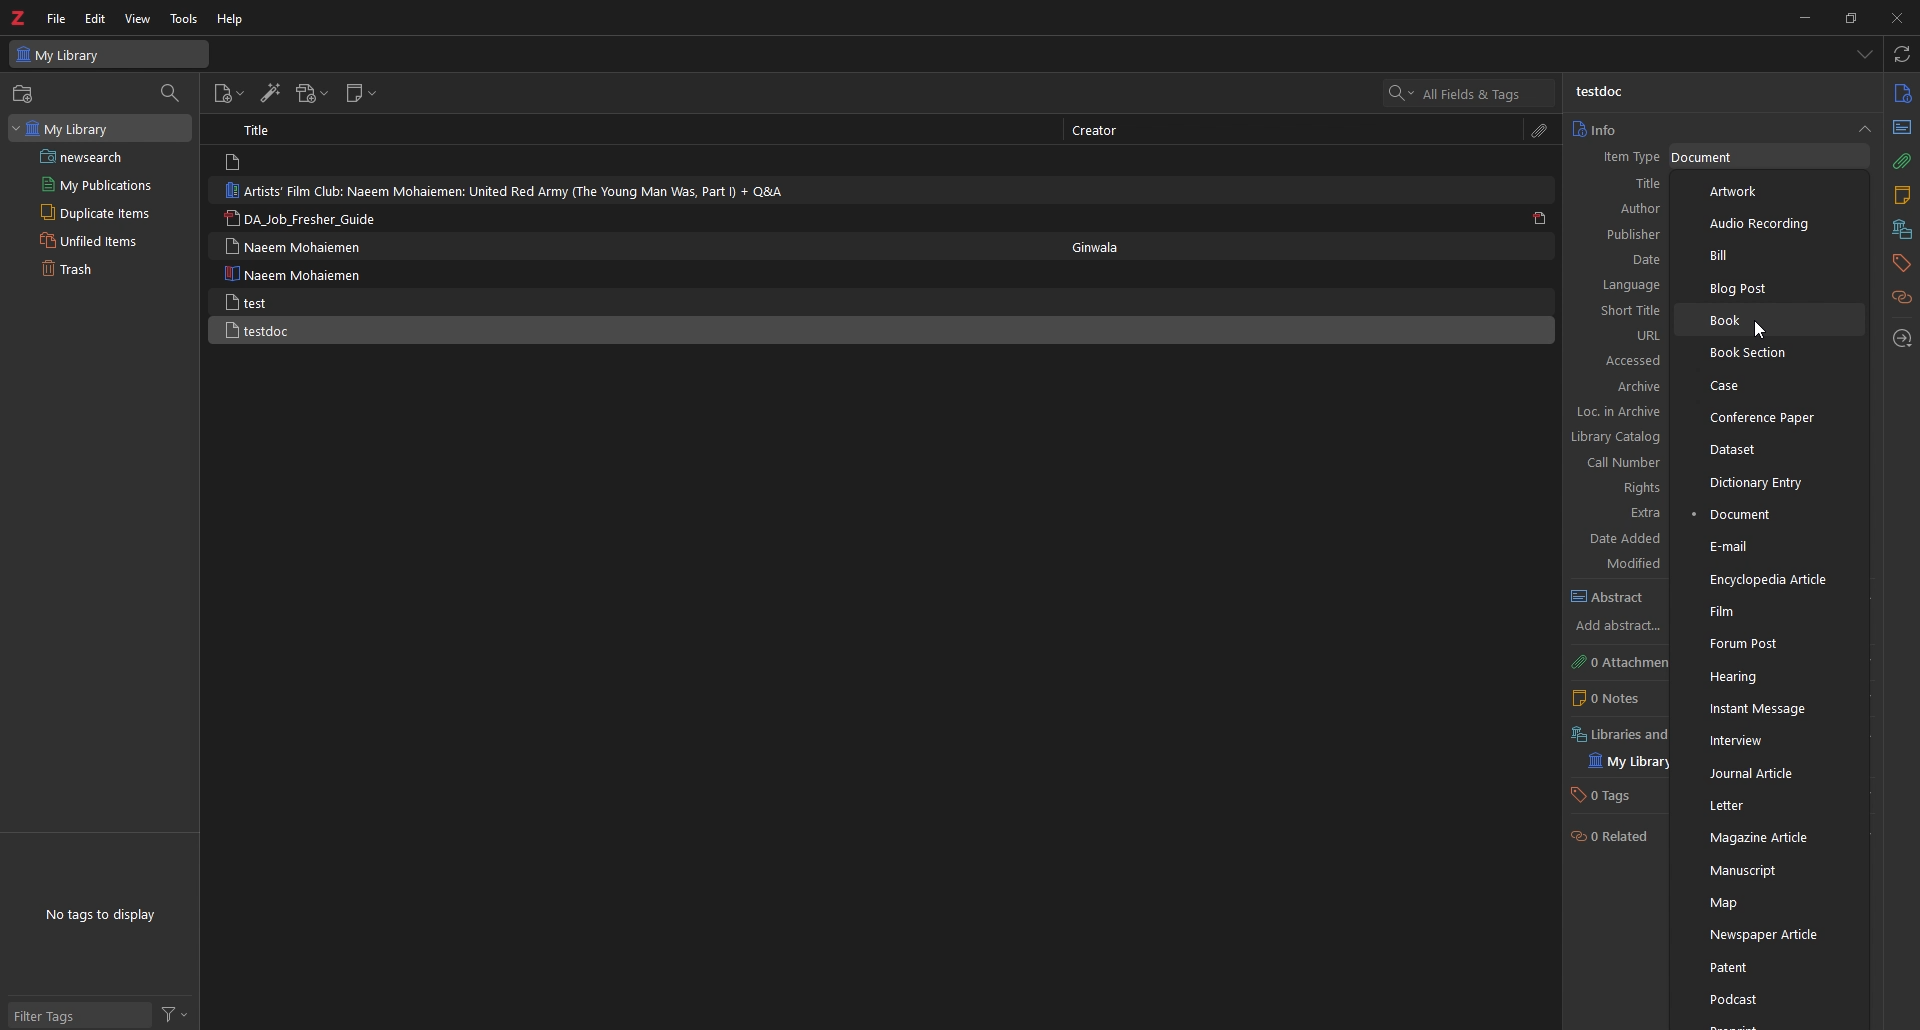 This screenshot has height=1030, width=1920. I want to click on new collection, so click(25, 94).